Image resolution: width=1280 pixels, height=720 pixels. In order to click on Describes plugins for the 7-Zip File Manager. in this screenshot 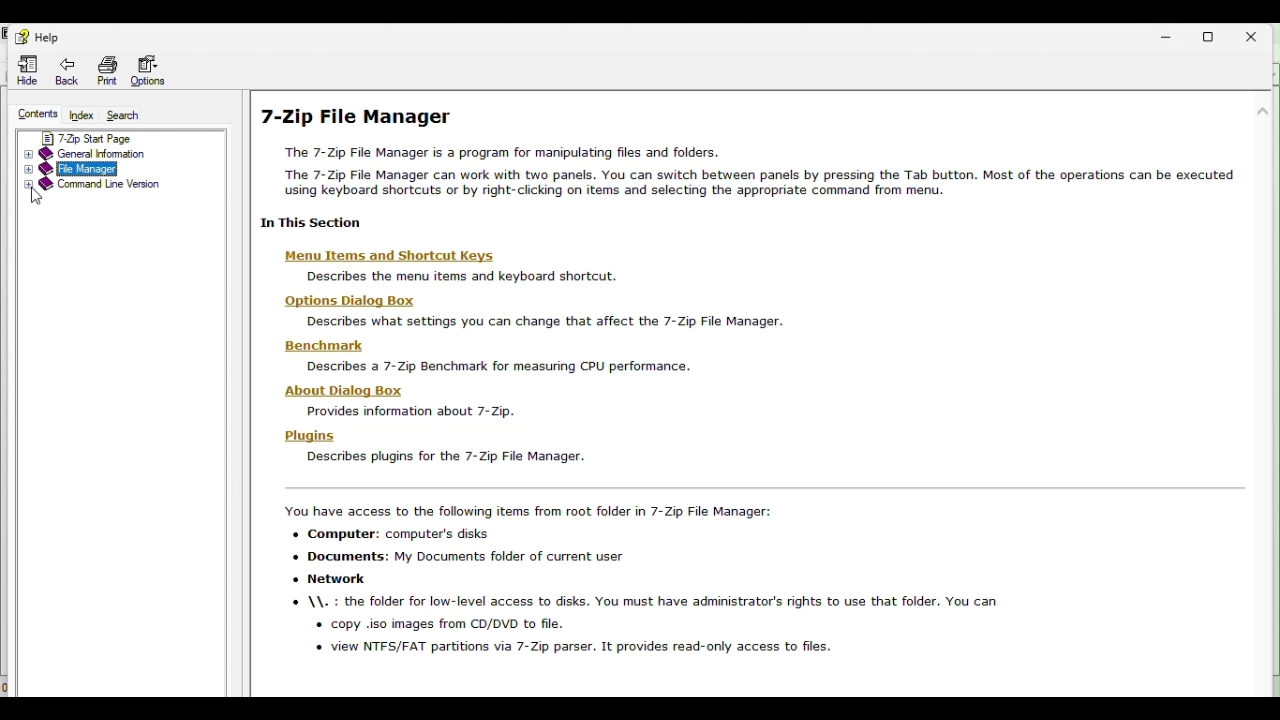, I will do `click(447, 456)`.